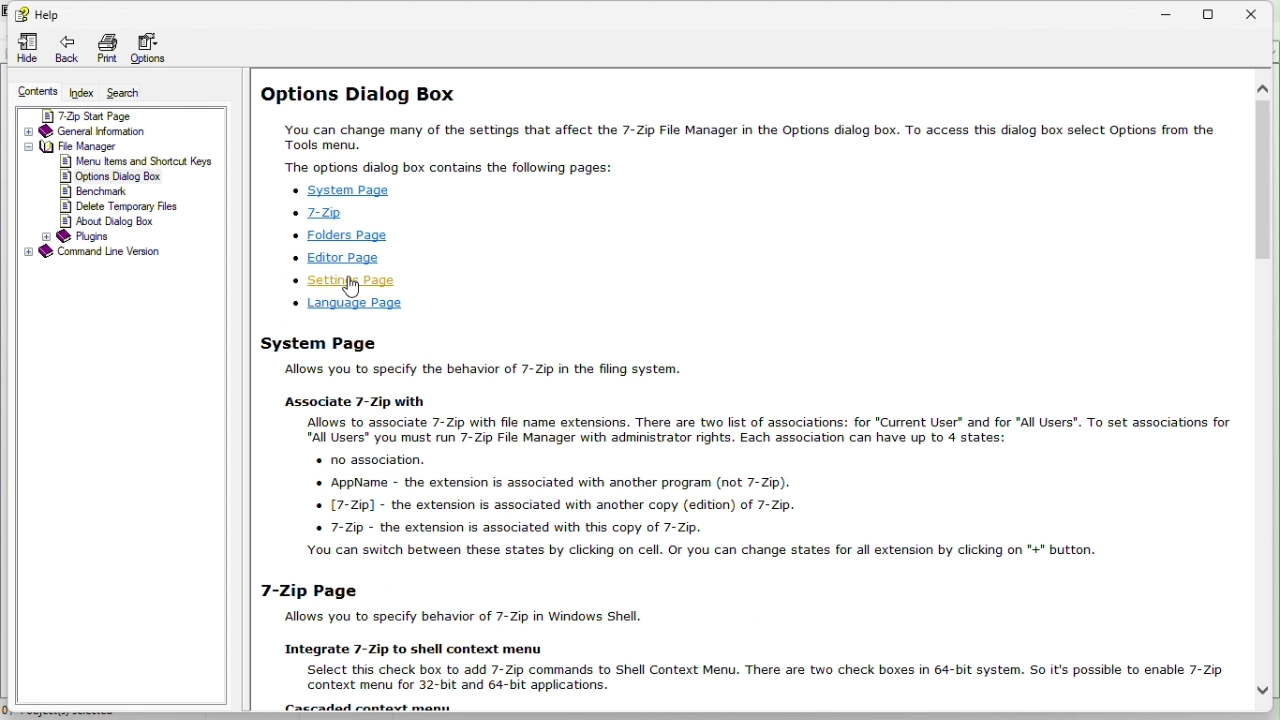 This screenshot has width=1280, height=720. I want to click on vertical scroll bar, so click(1267, 180).